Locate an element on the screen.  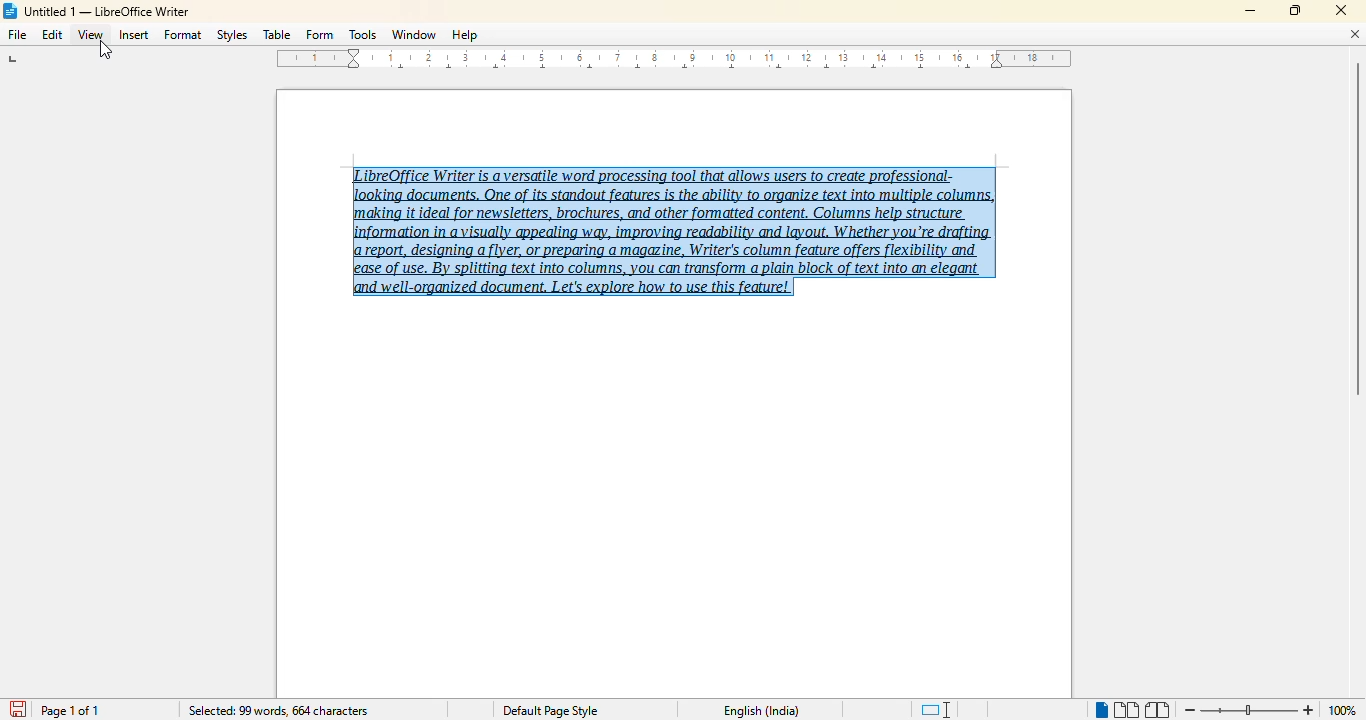
form is located at coordinates (320, 34).